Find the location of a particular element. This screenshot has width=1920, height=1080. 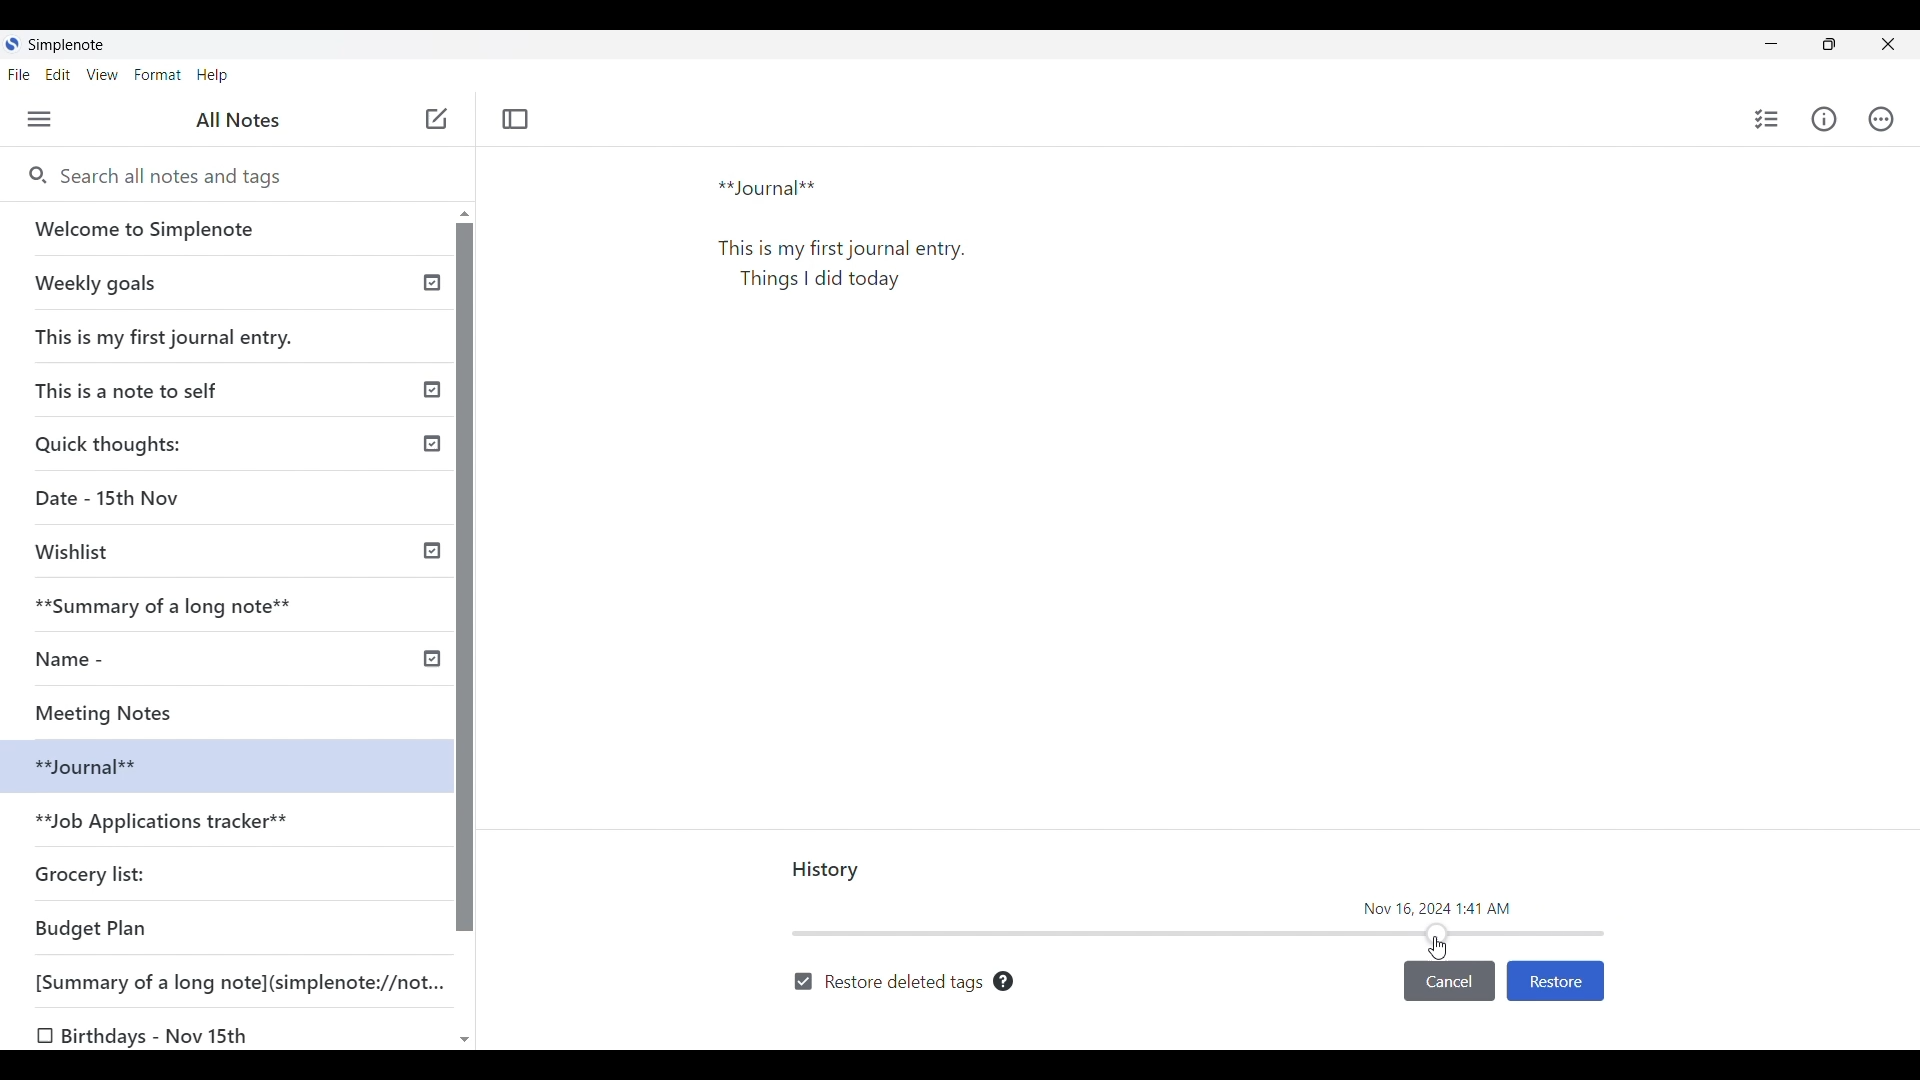

Wishlist is located at coordinates (80, 552).